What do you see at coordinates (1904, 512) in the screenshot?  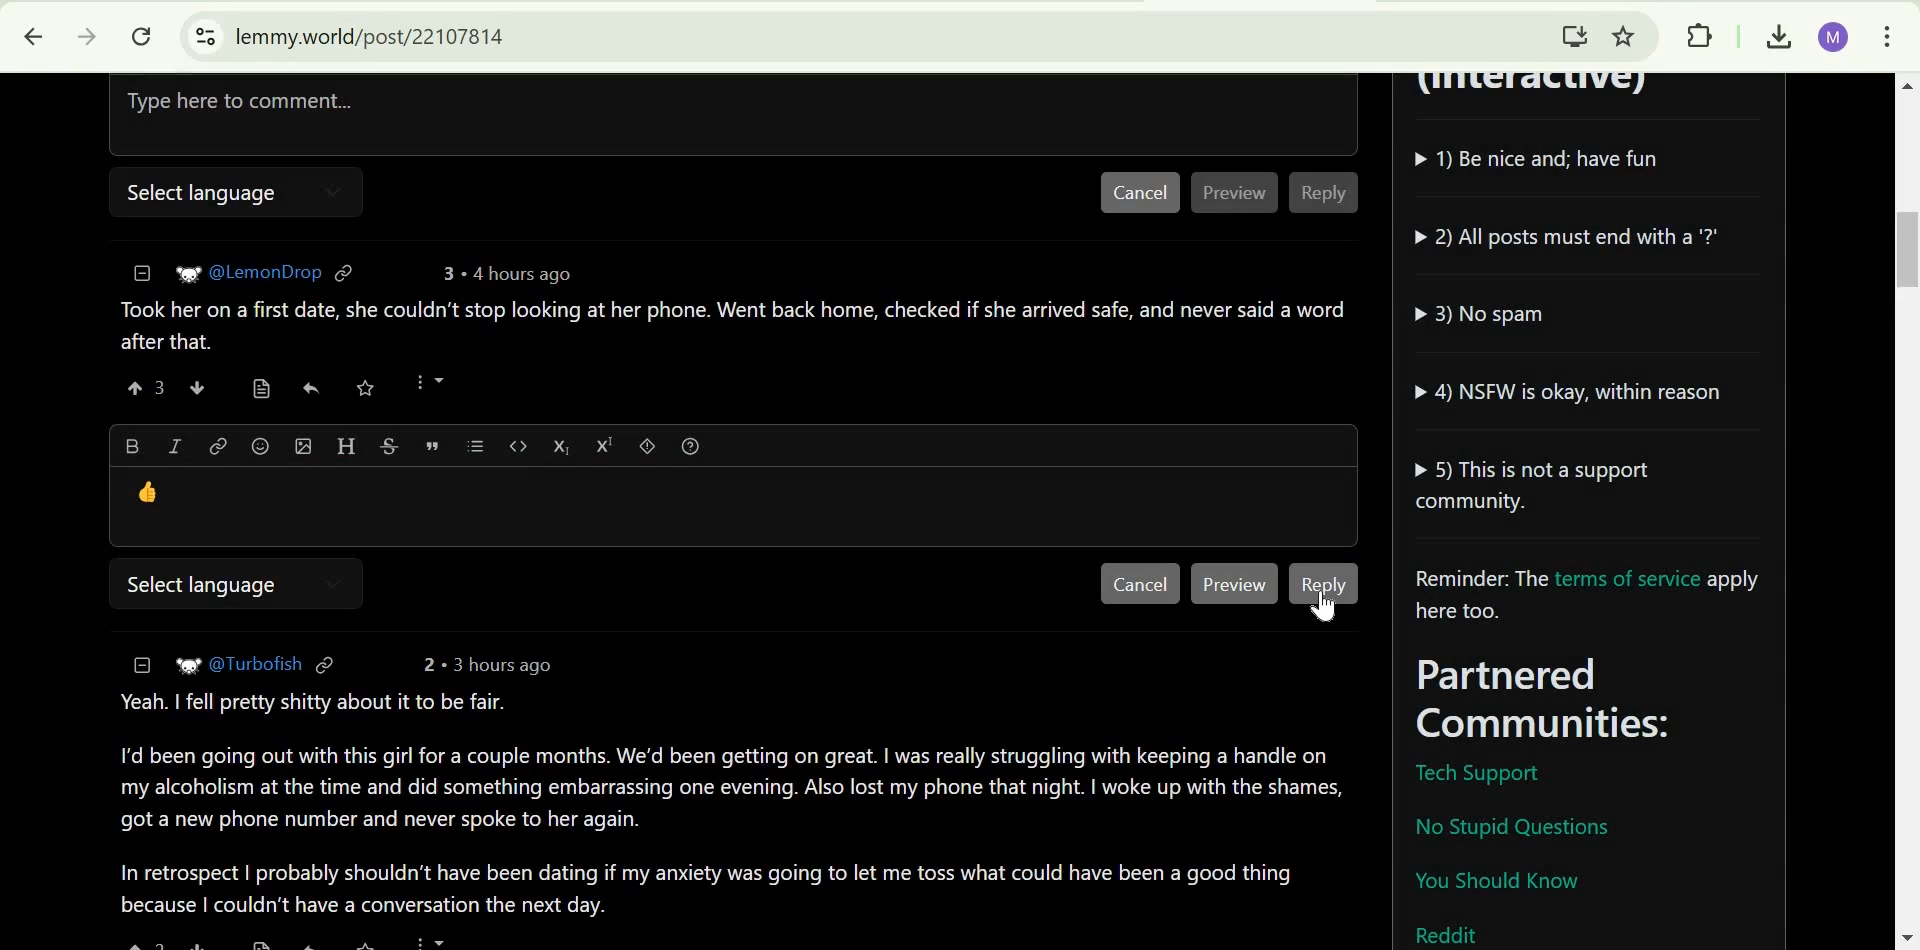 I see `scrollbar` at bounding box center [1904, 512].